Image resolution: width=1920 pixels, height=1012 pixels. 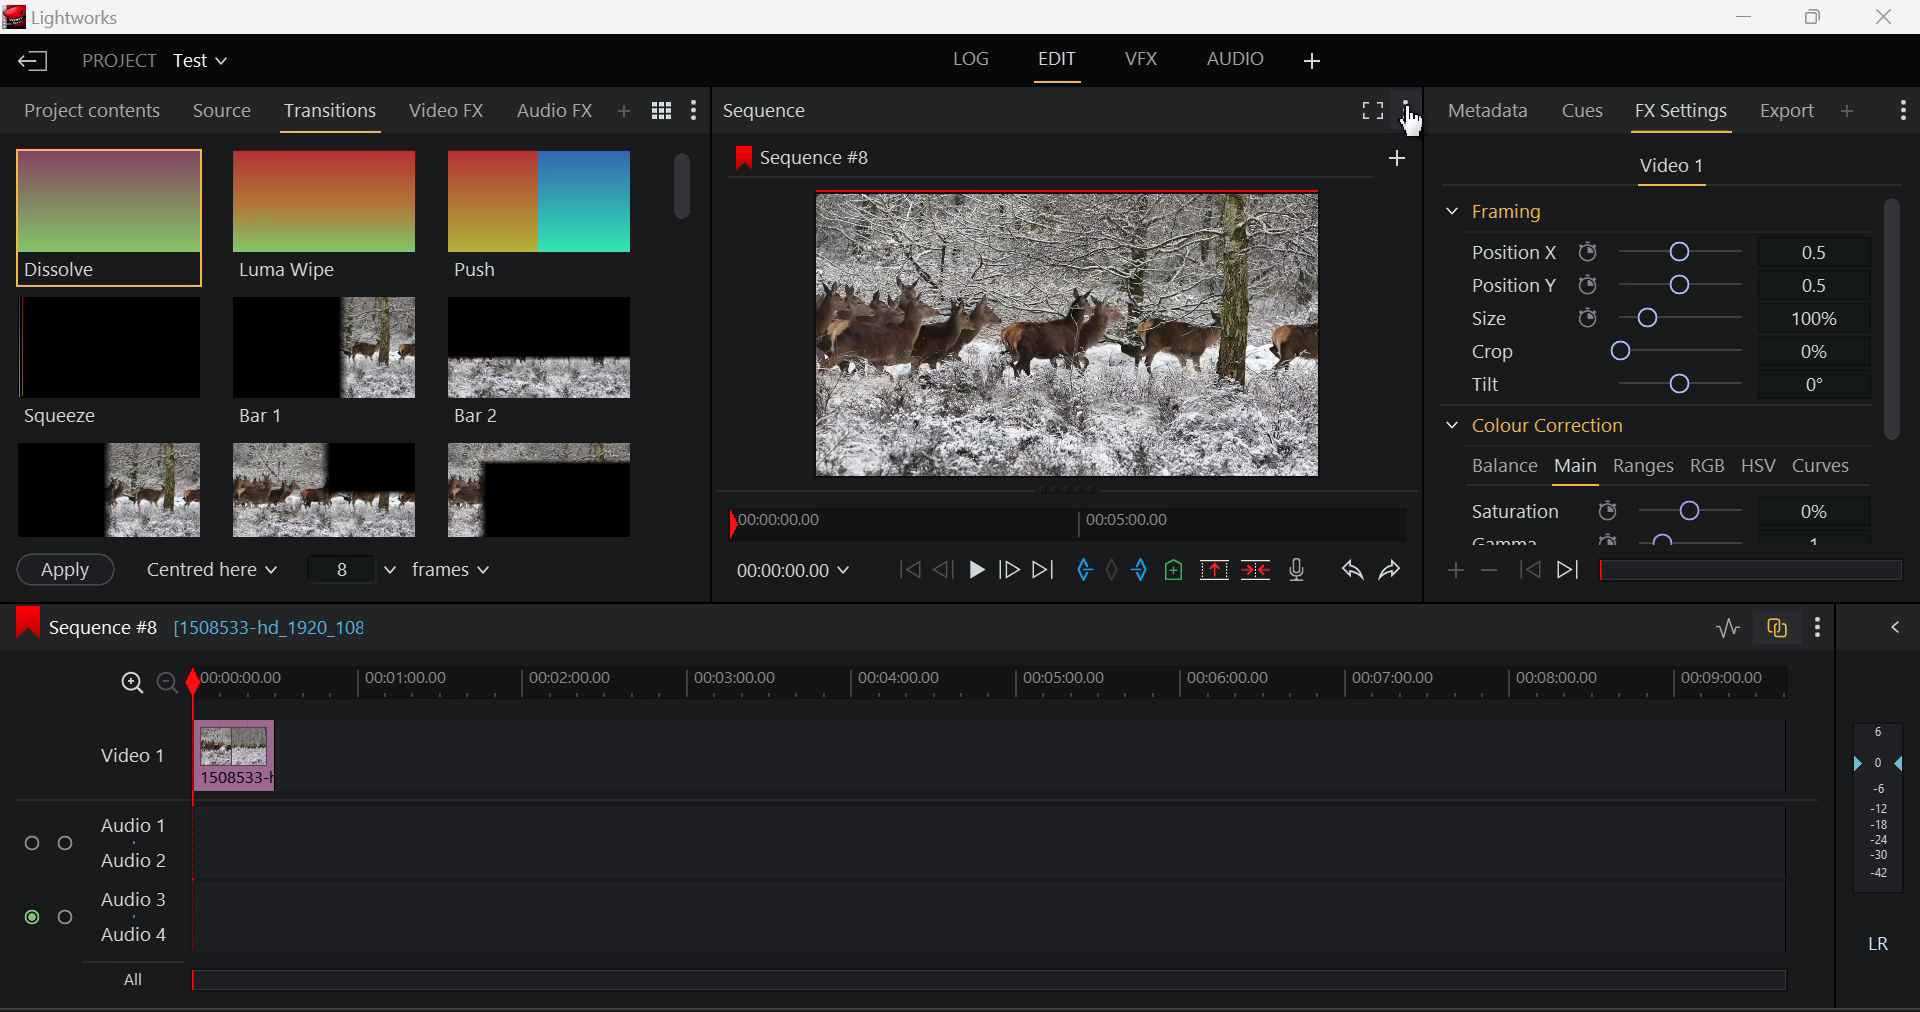 I want to click on Record Voiceover, so click(x=1297, y=570).